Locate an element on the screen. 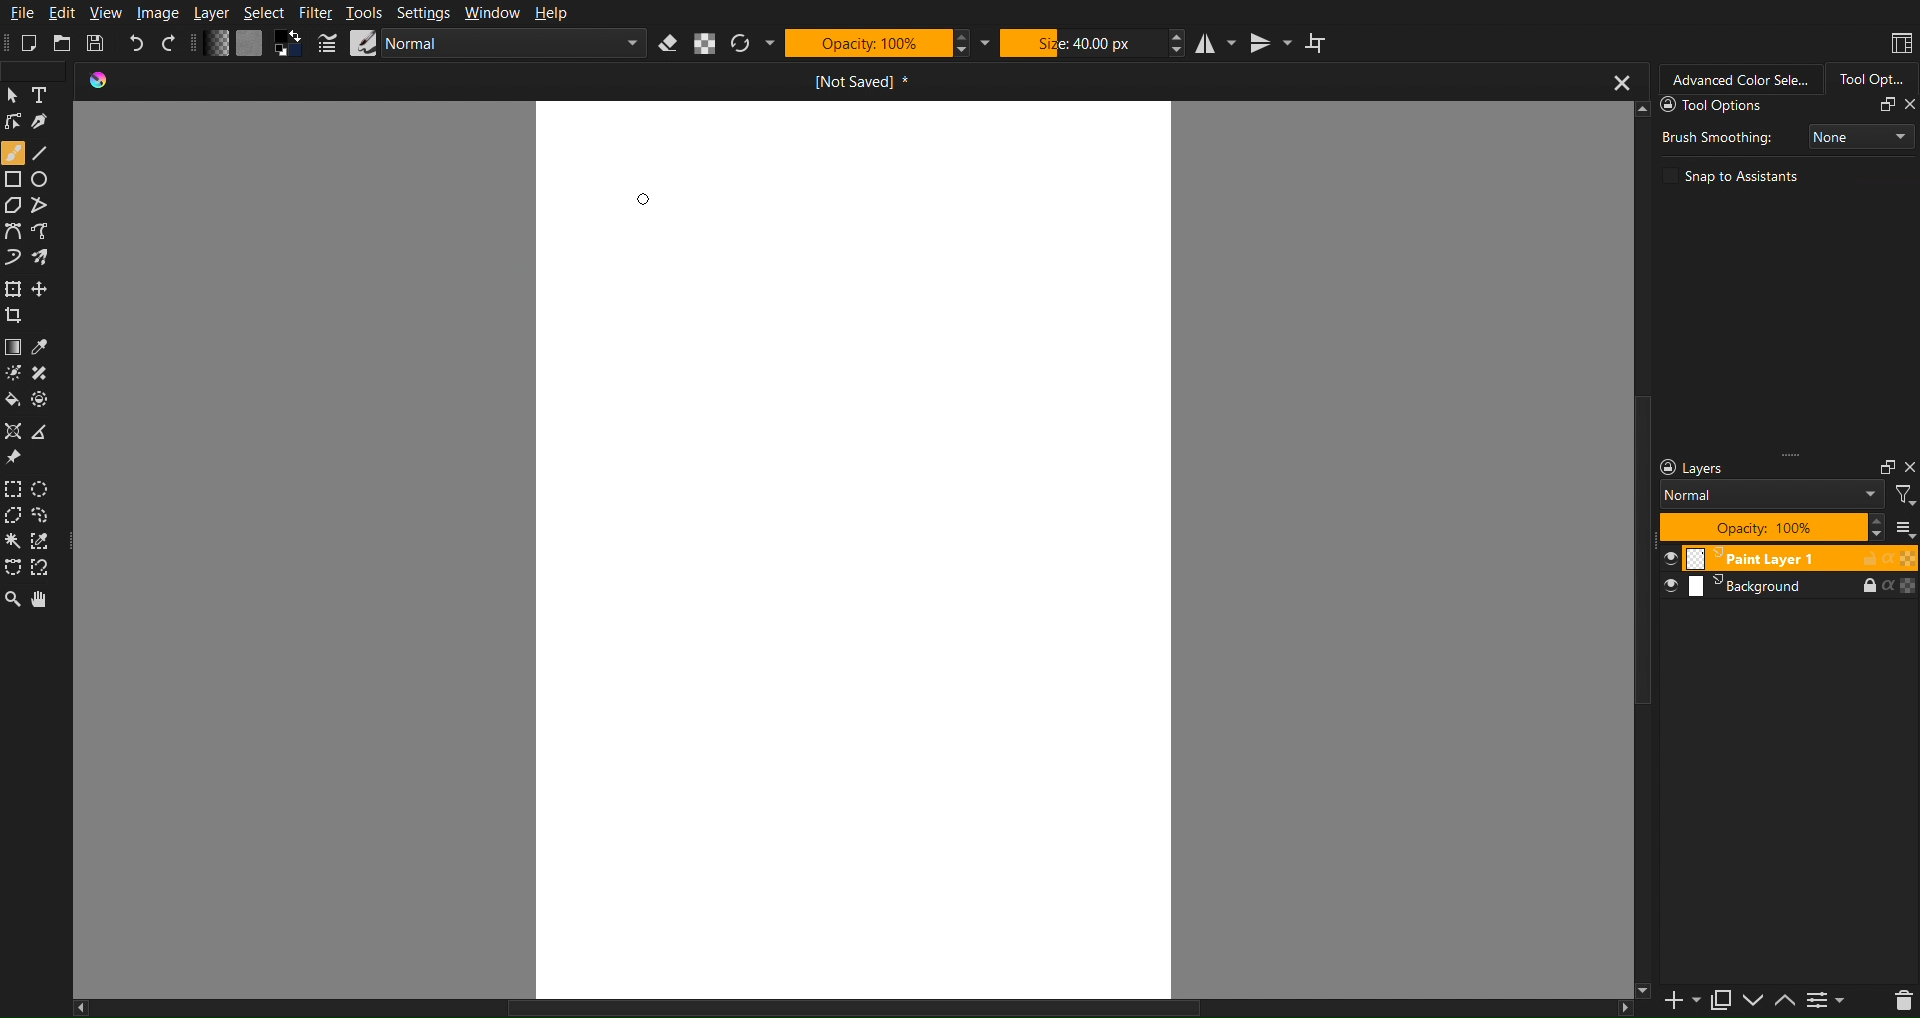 This screenshot has width=1920, height=1018. Pointer is located at coordinates (14, 95).